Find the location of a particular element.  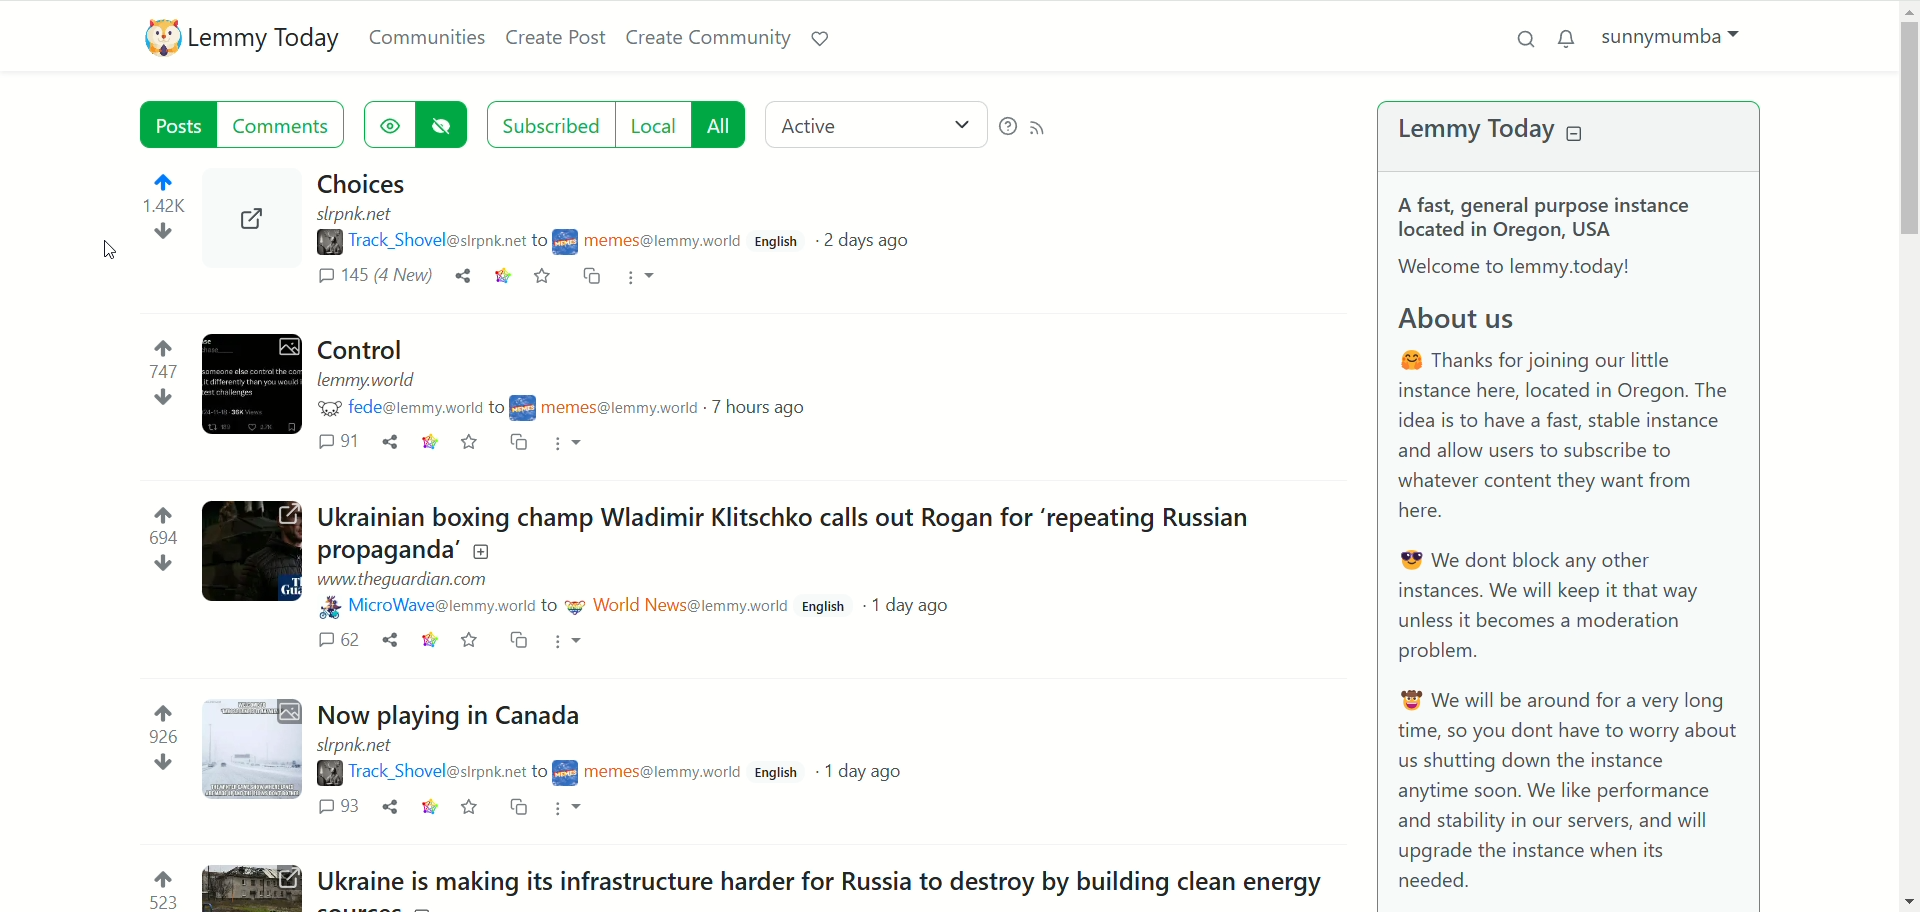

username is located at coordinates (662, 244).